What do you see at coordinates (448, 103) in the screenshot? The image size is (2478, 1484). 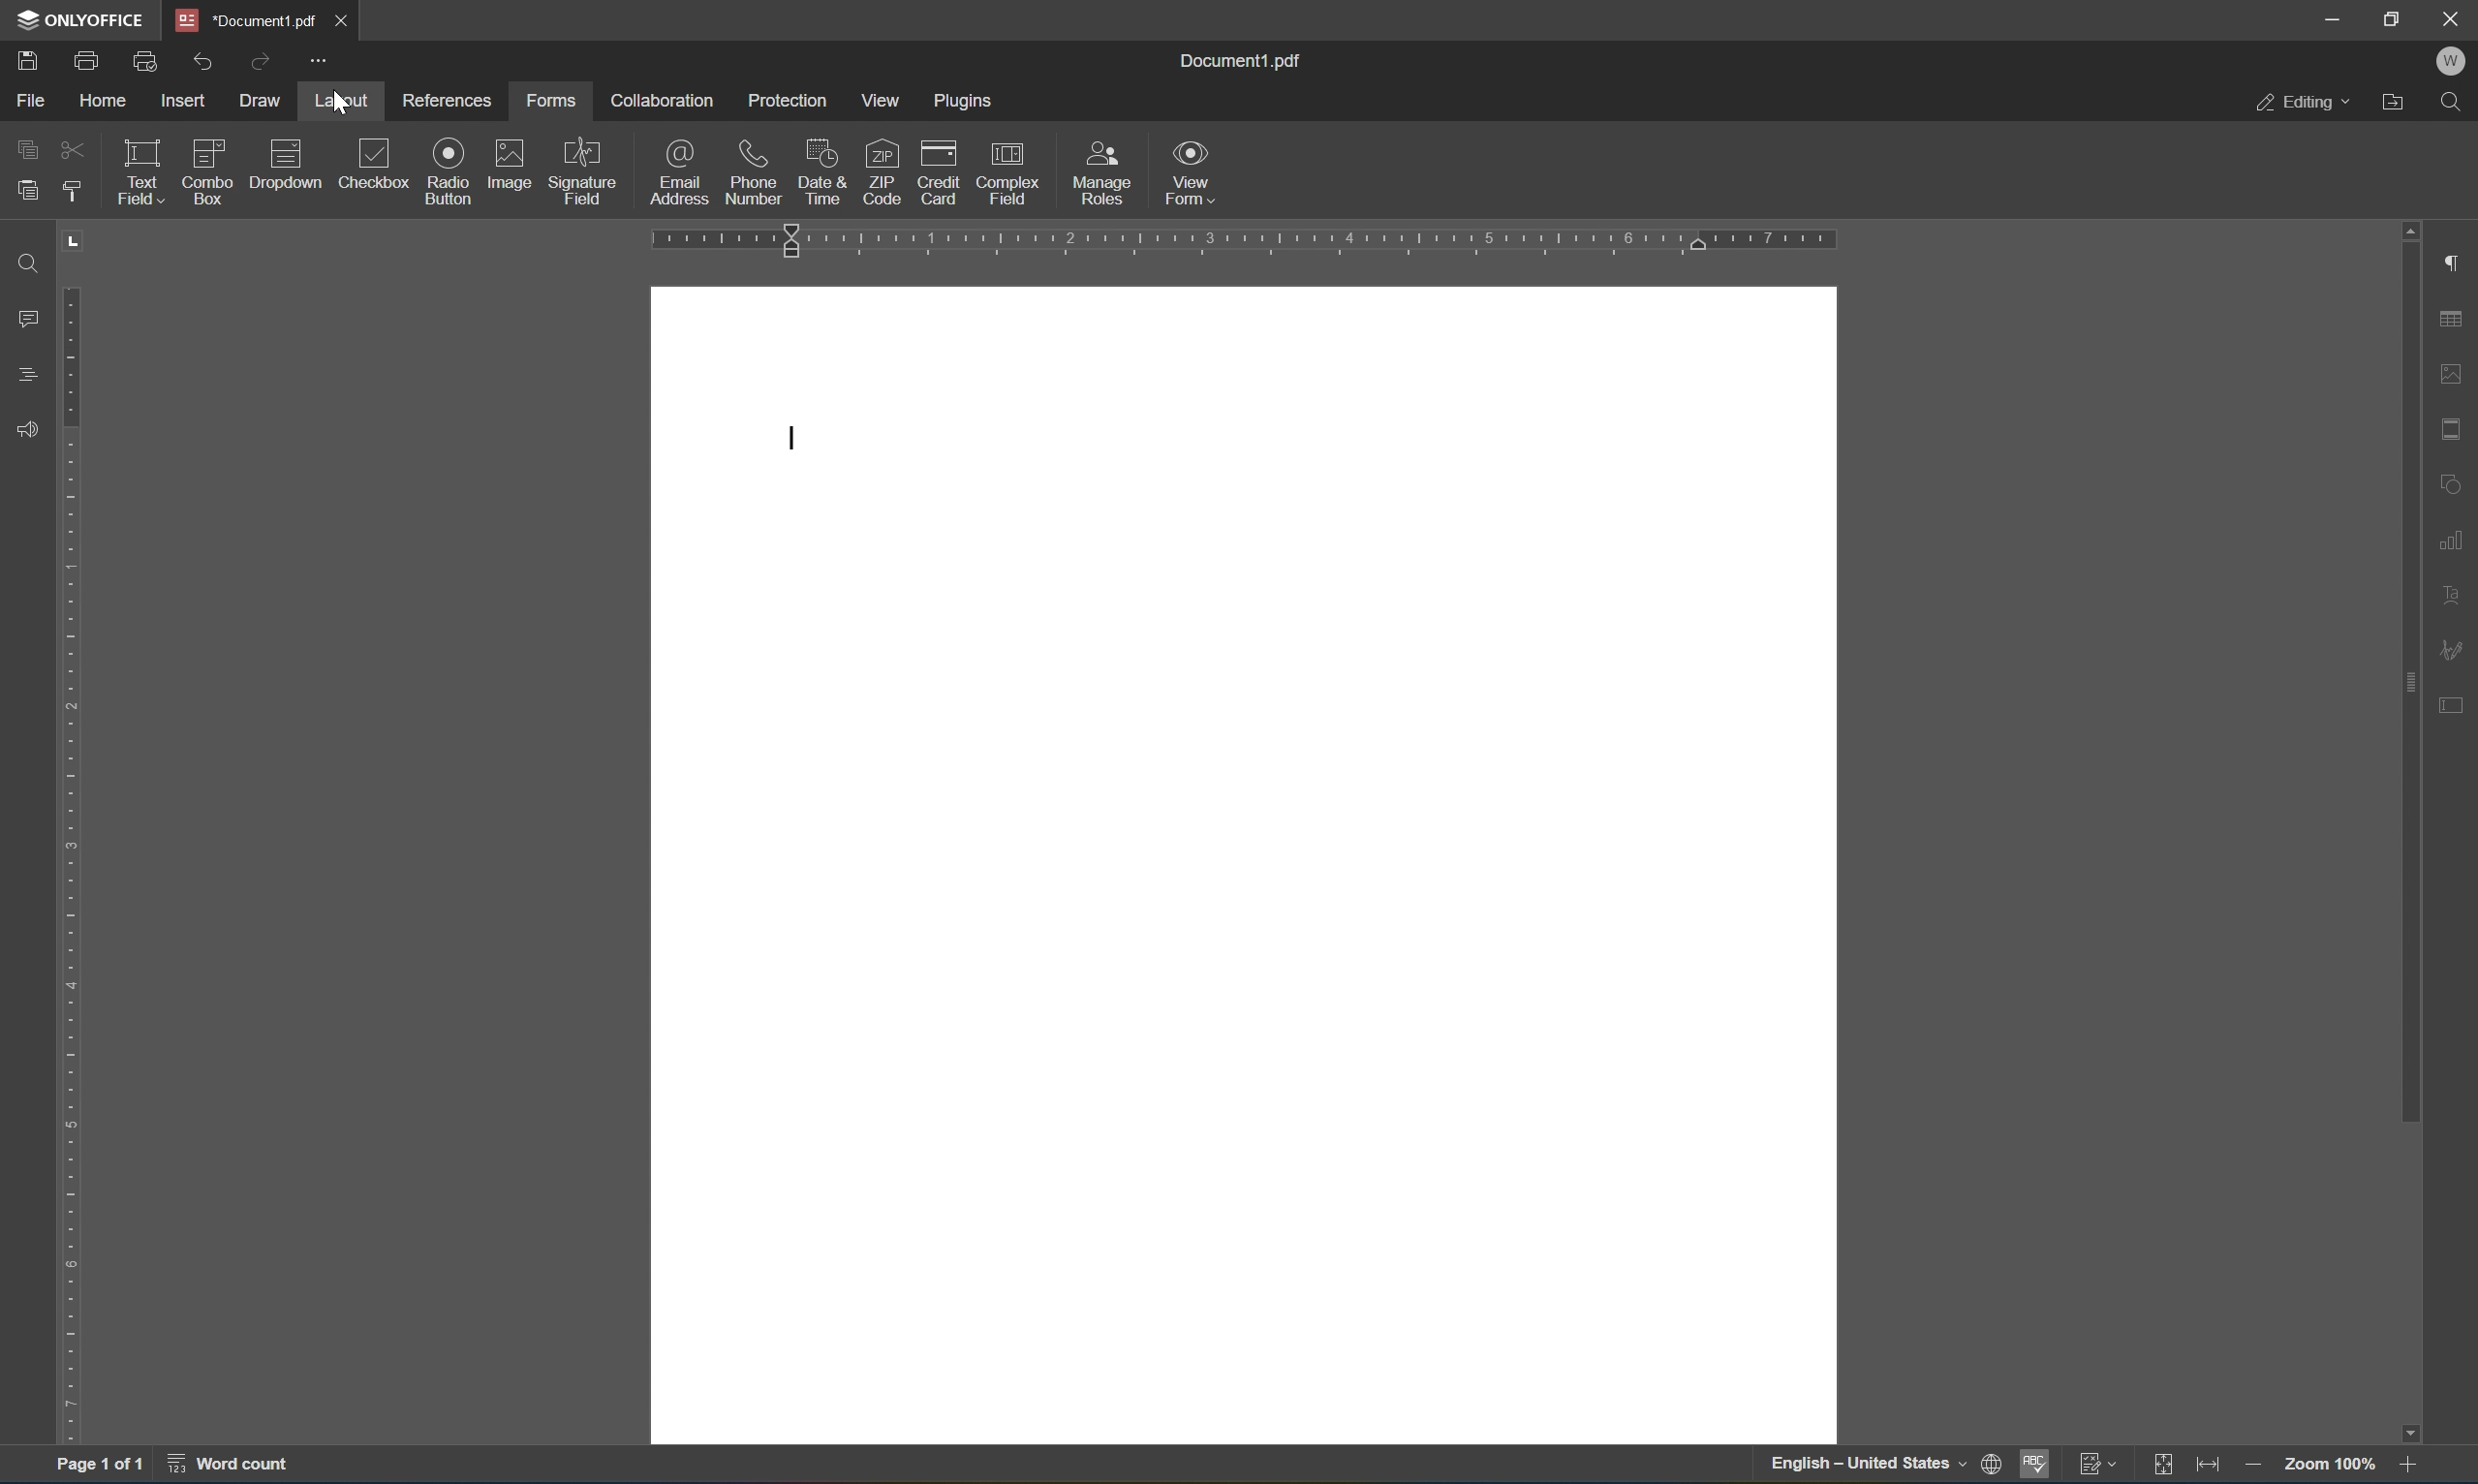 I see `references` at bounding box center [448, 103].